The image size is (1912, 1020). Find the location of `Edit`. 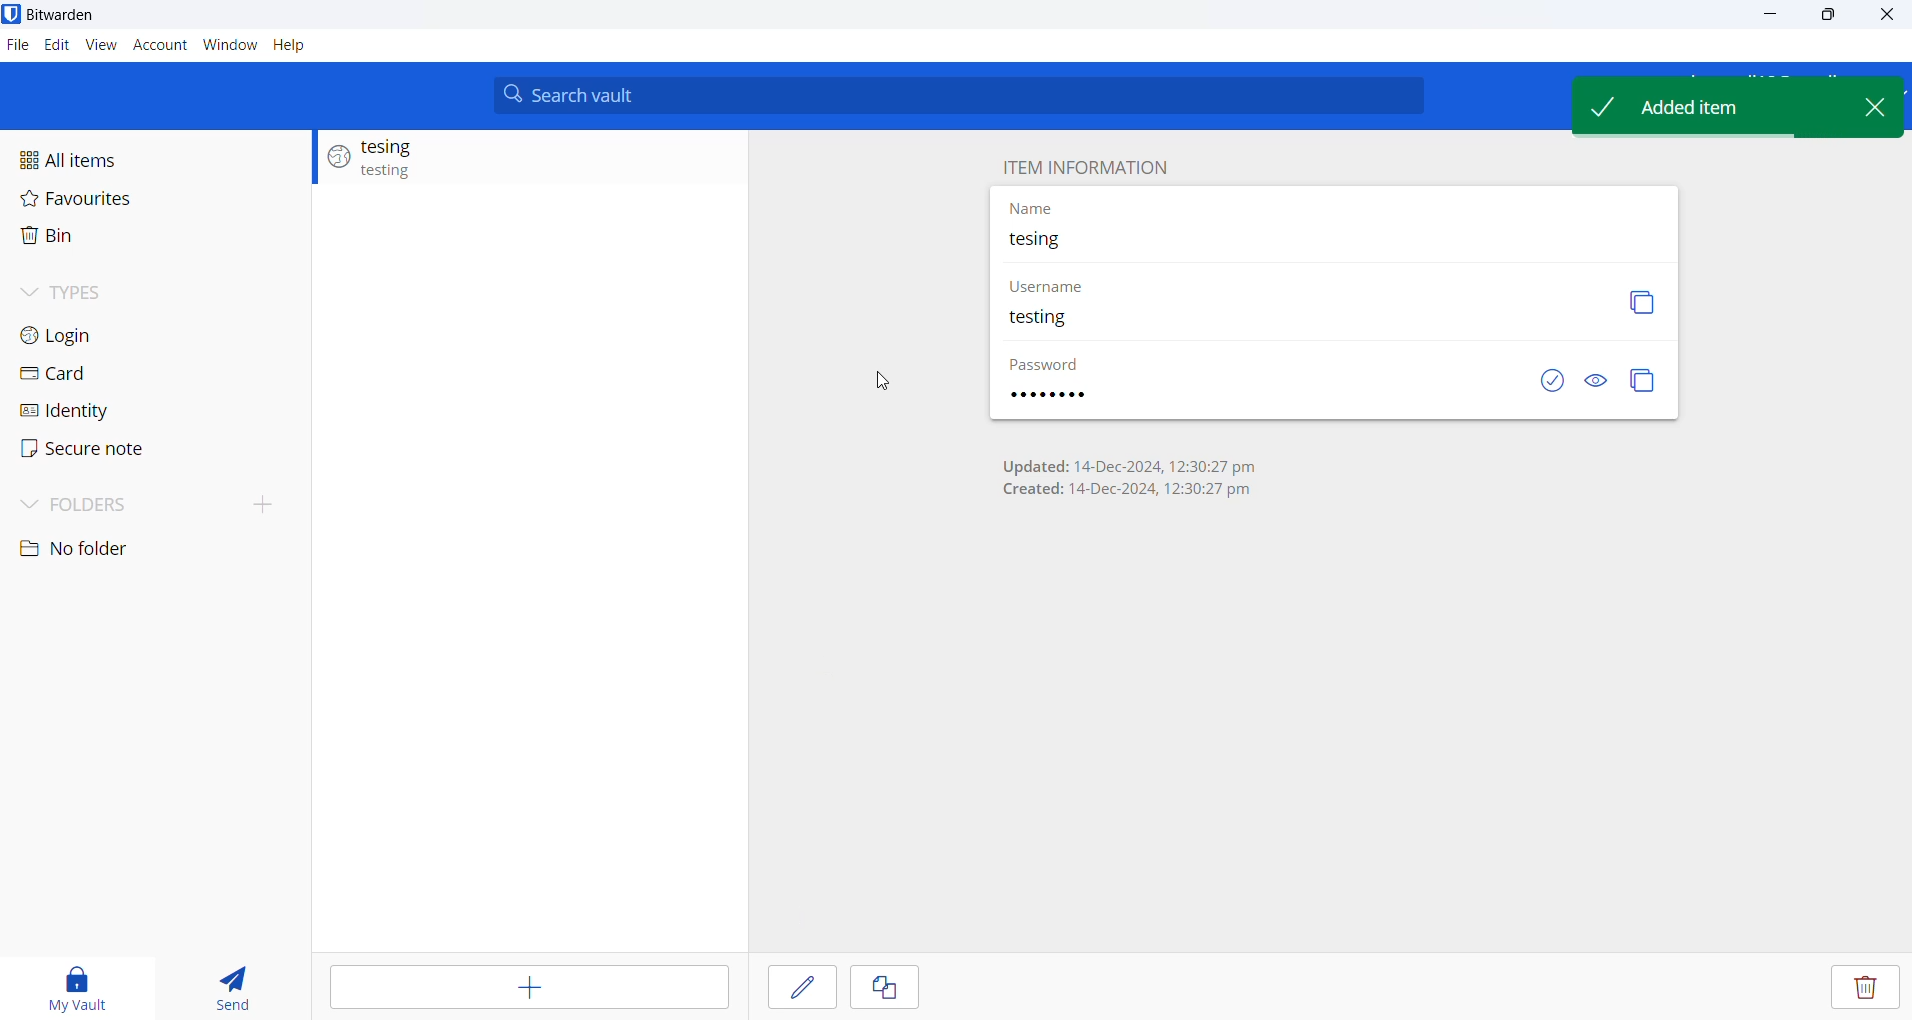

Edit is located at coordinates (56, 46).